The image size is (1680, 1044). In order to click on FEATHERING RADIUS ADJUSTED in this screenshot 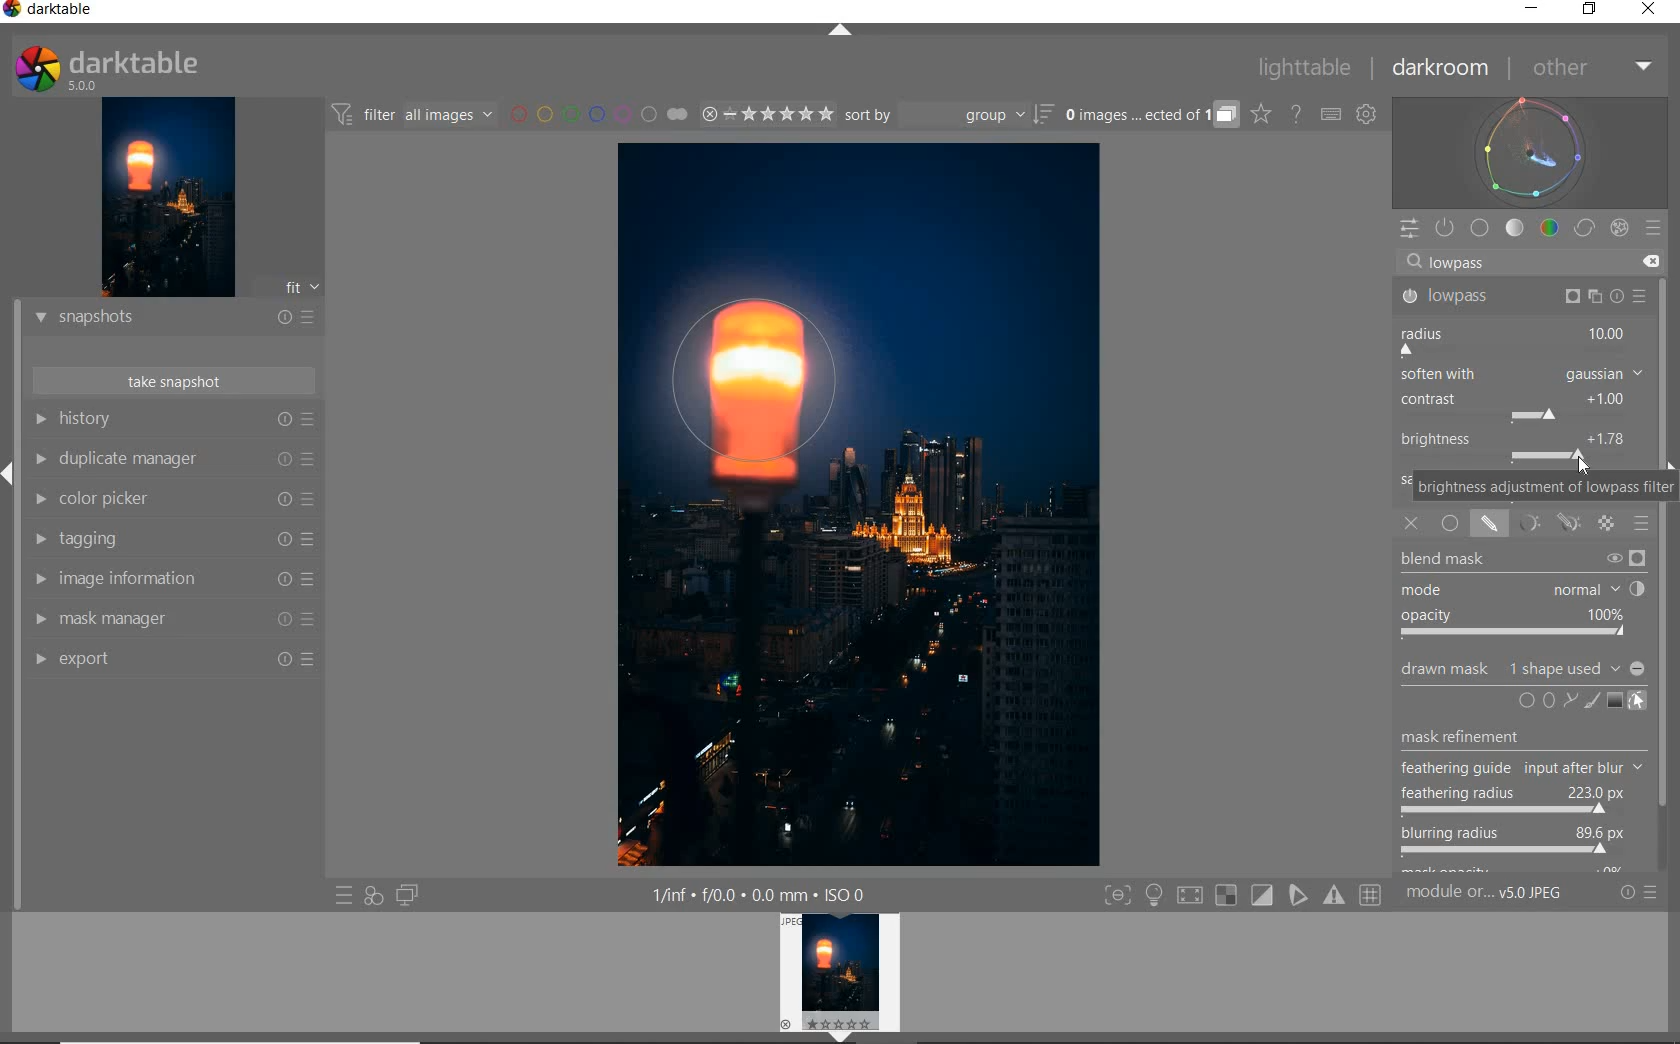, I will do `click(1517, 799)`.